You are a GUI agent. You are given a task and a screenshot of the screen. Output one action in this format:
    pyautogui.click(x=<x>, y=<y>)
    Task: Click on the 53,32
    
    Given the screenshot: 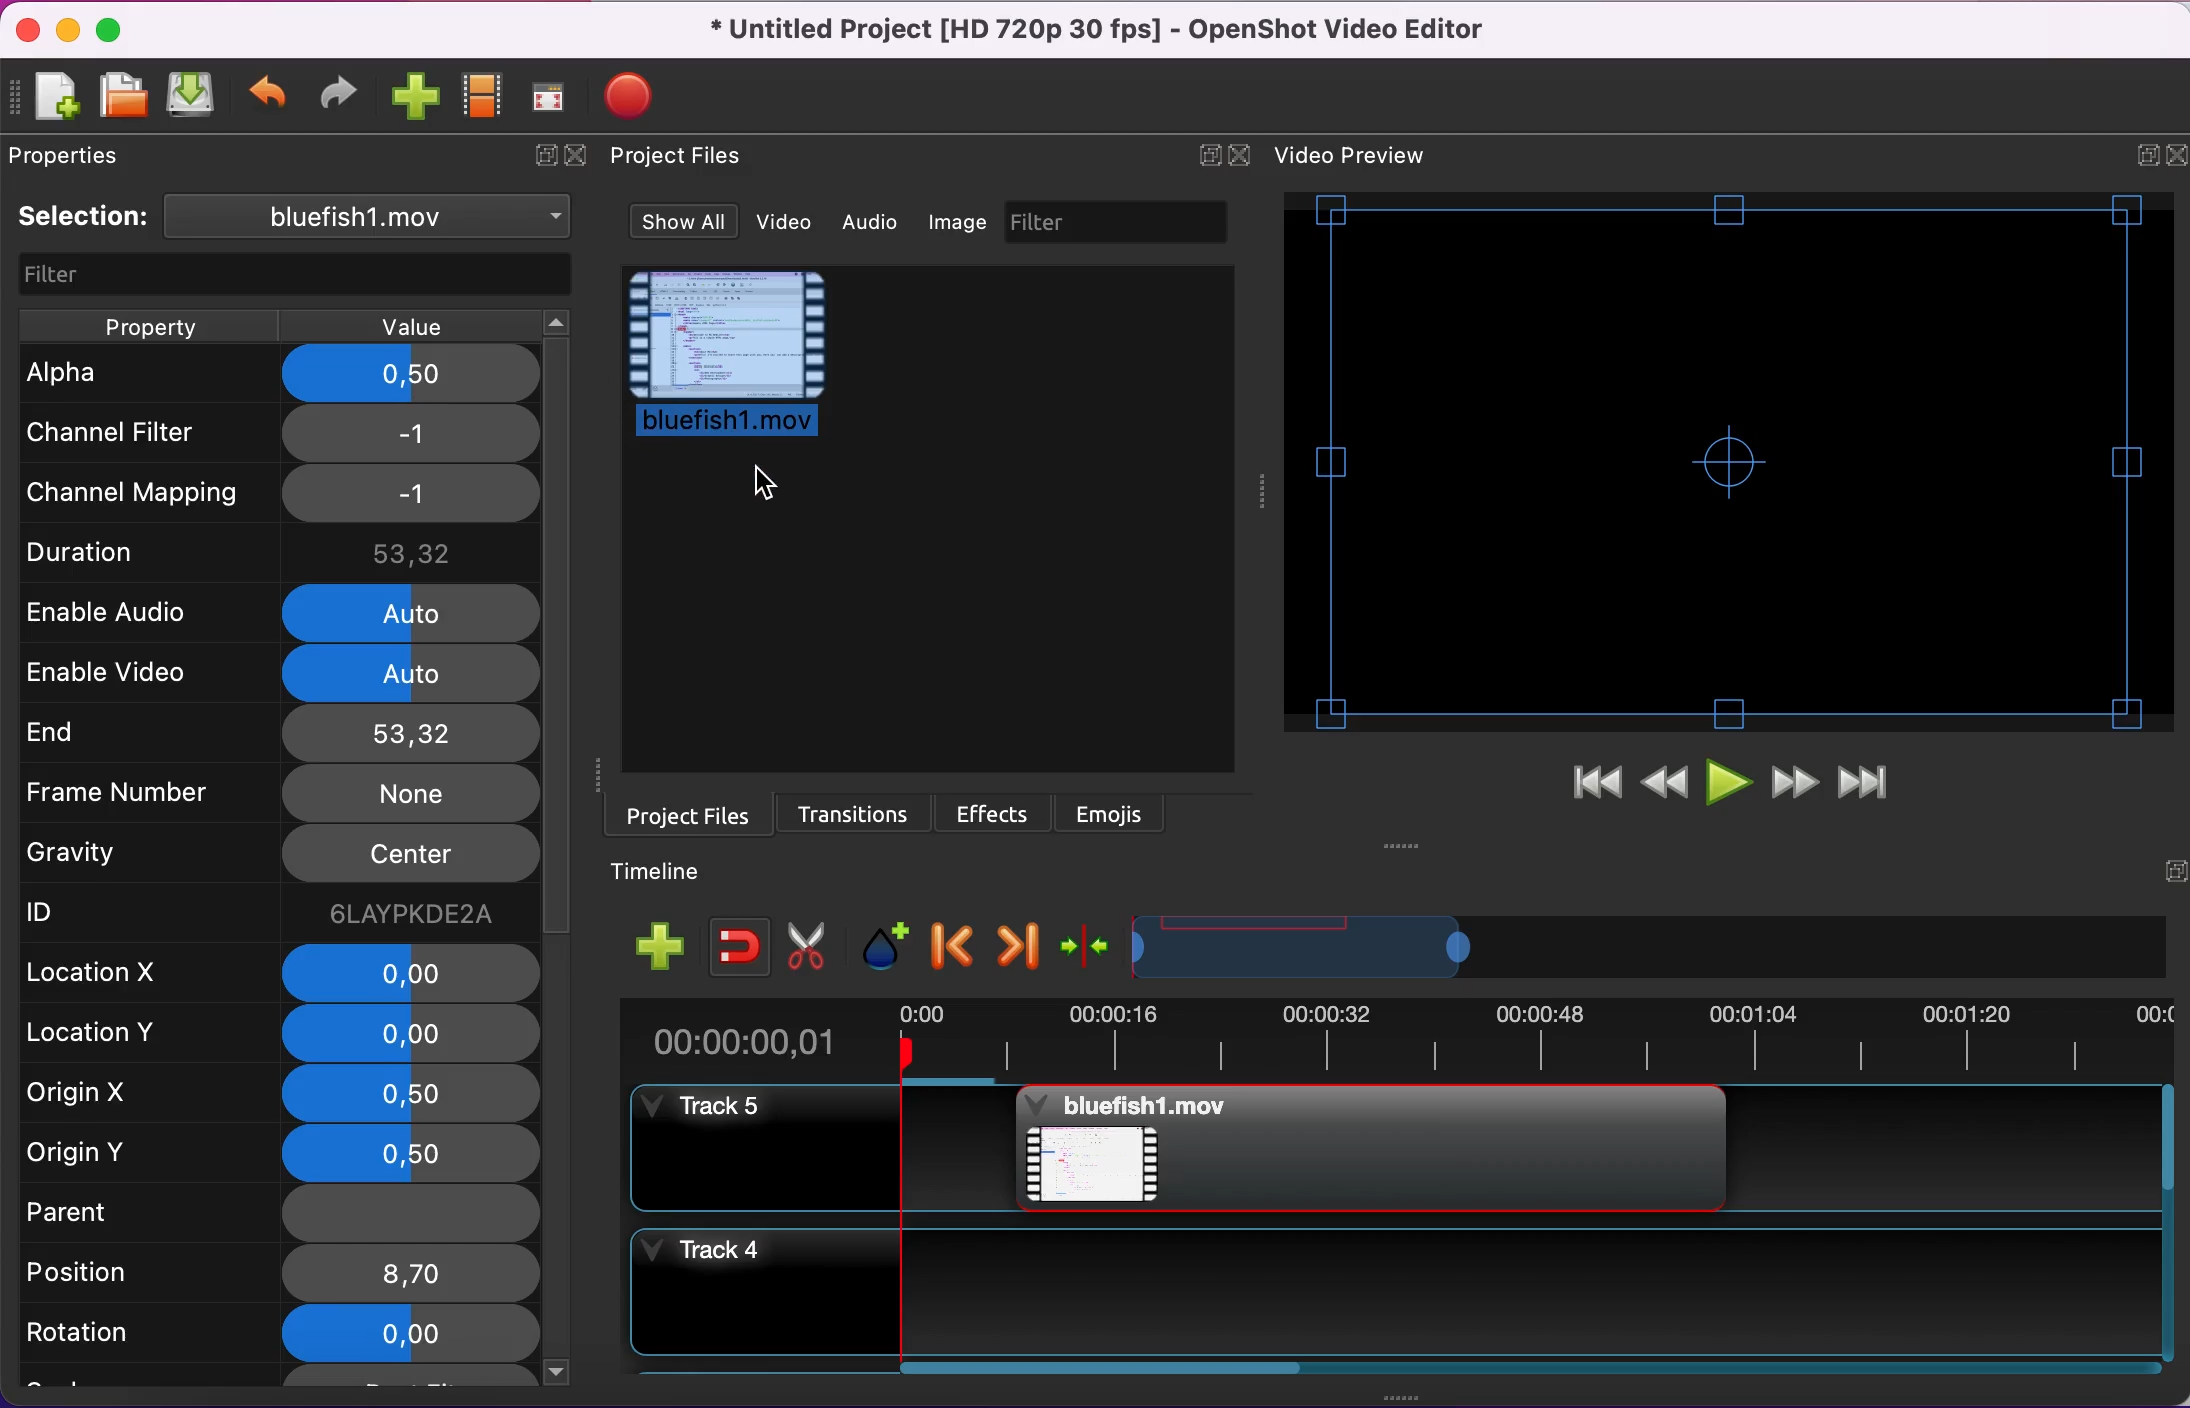 What is the action you would take?
    pyautogui.click(x=412, y=553)
    